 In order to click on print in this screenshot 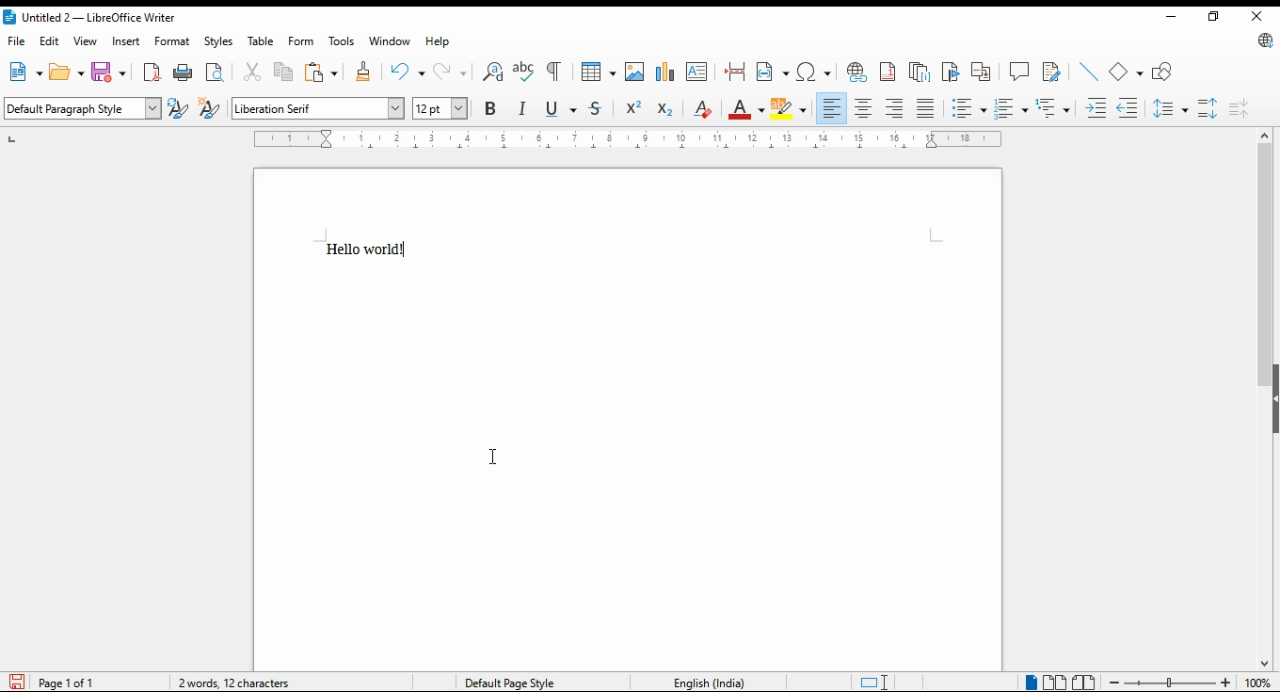, I will do `click(183, 70)`.